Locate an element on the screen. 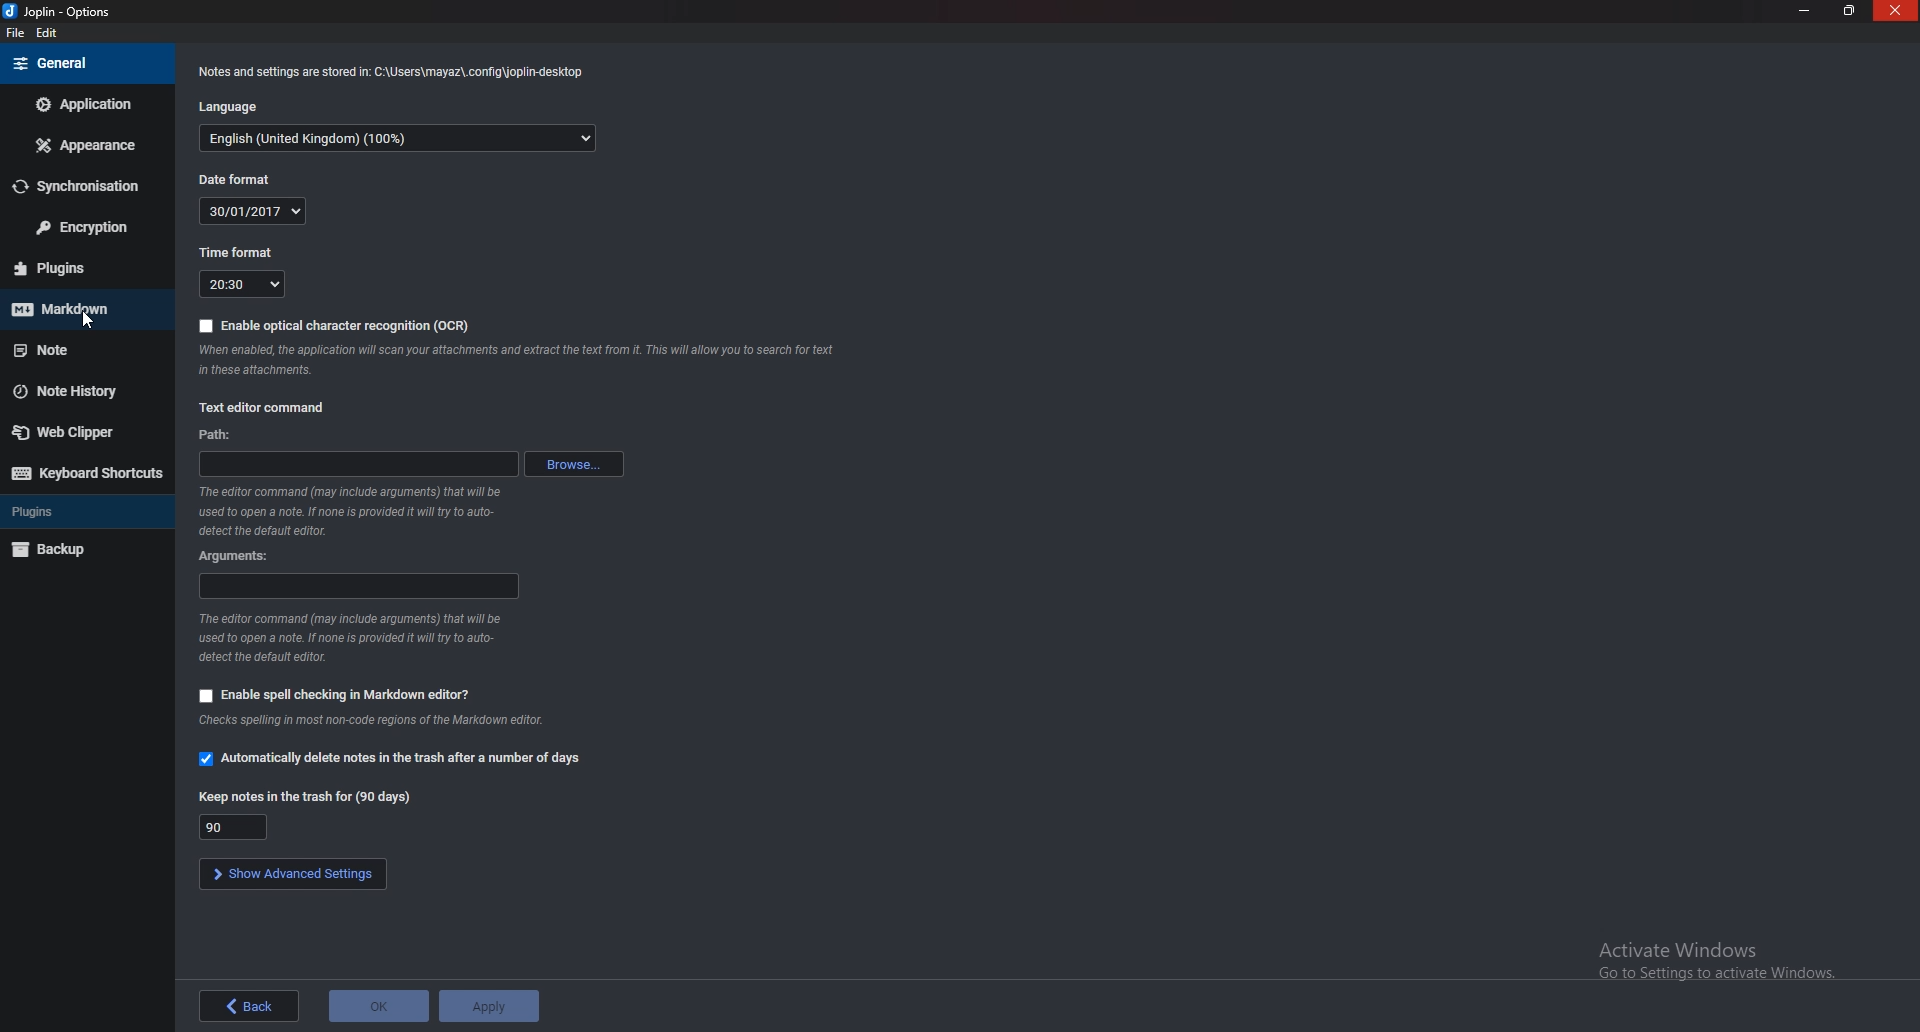  path is located at coordinates (220, 435).